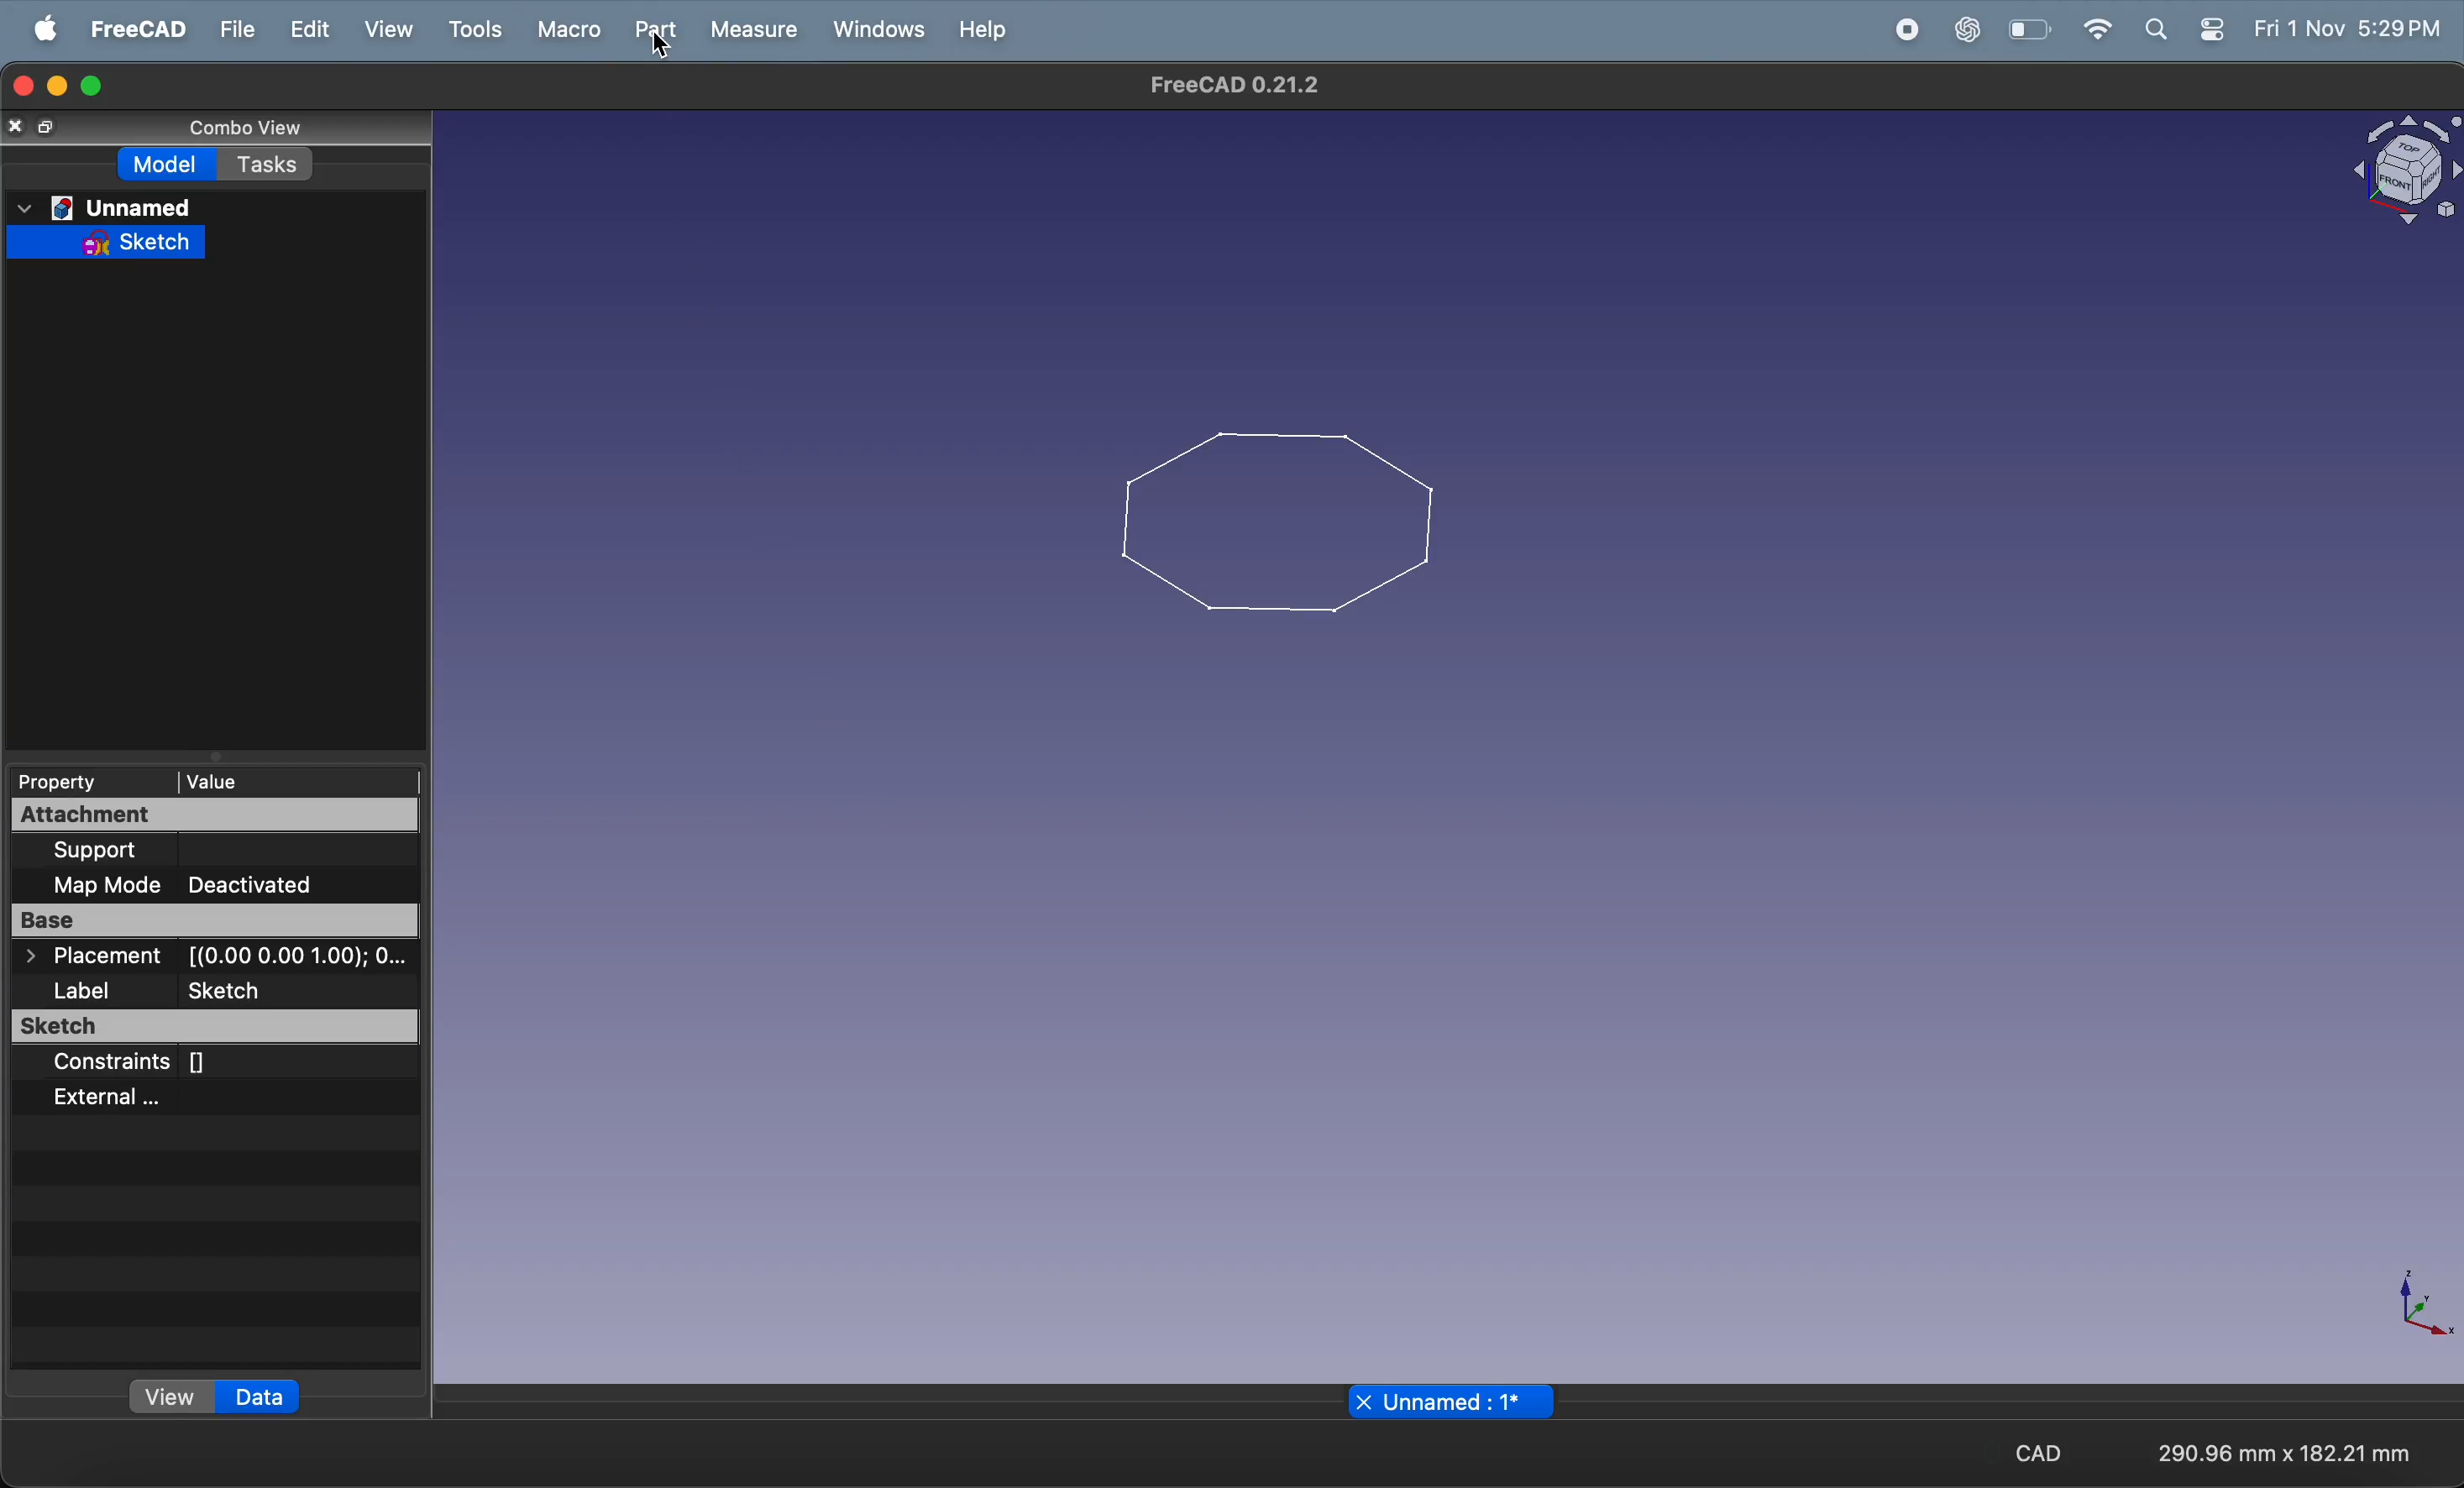 This screenshot has width=2464, height=1488. Describe the element at coordinates (1282, 522) in the screenshot. I see `2d plygon` at that location.